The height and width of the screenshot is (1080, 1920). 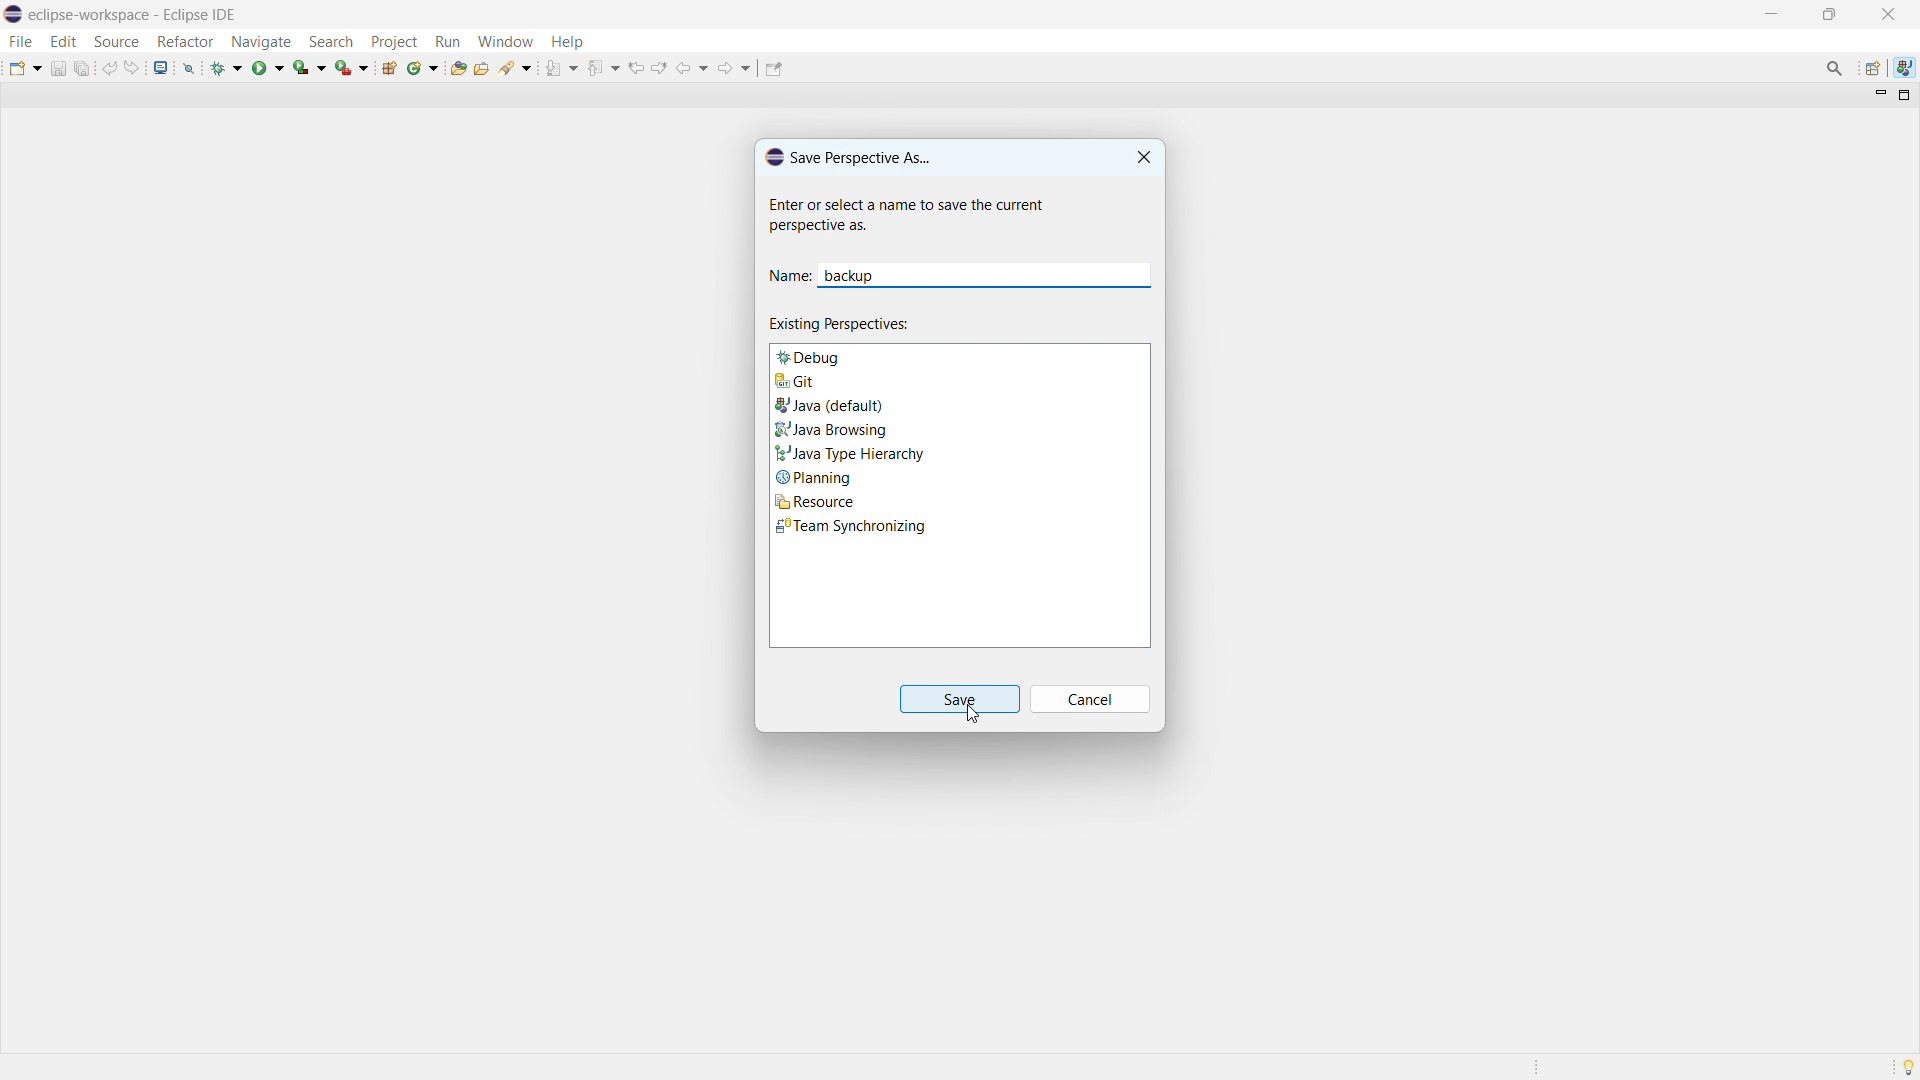 What do you see at coordinates (448, 41) in the screenshot?
I see `run` at bounding box center [448, 41].